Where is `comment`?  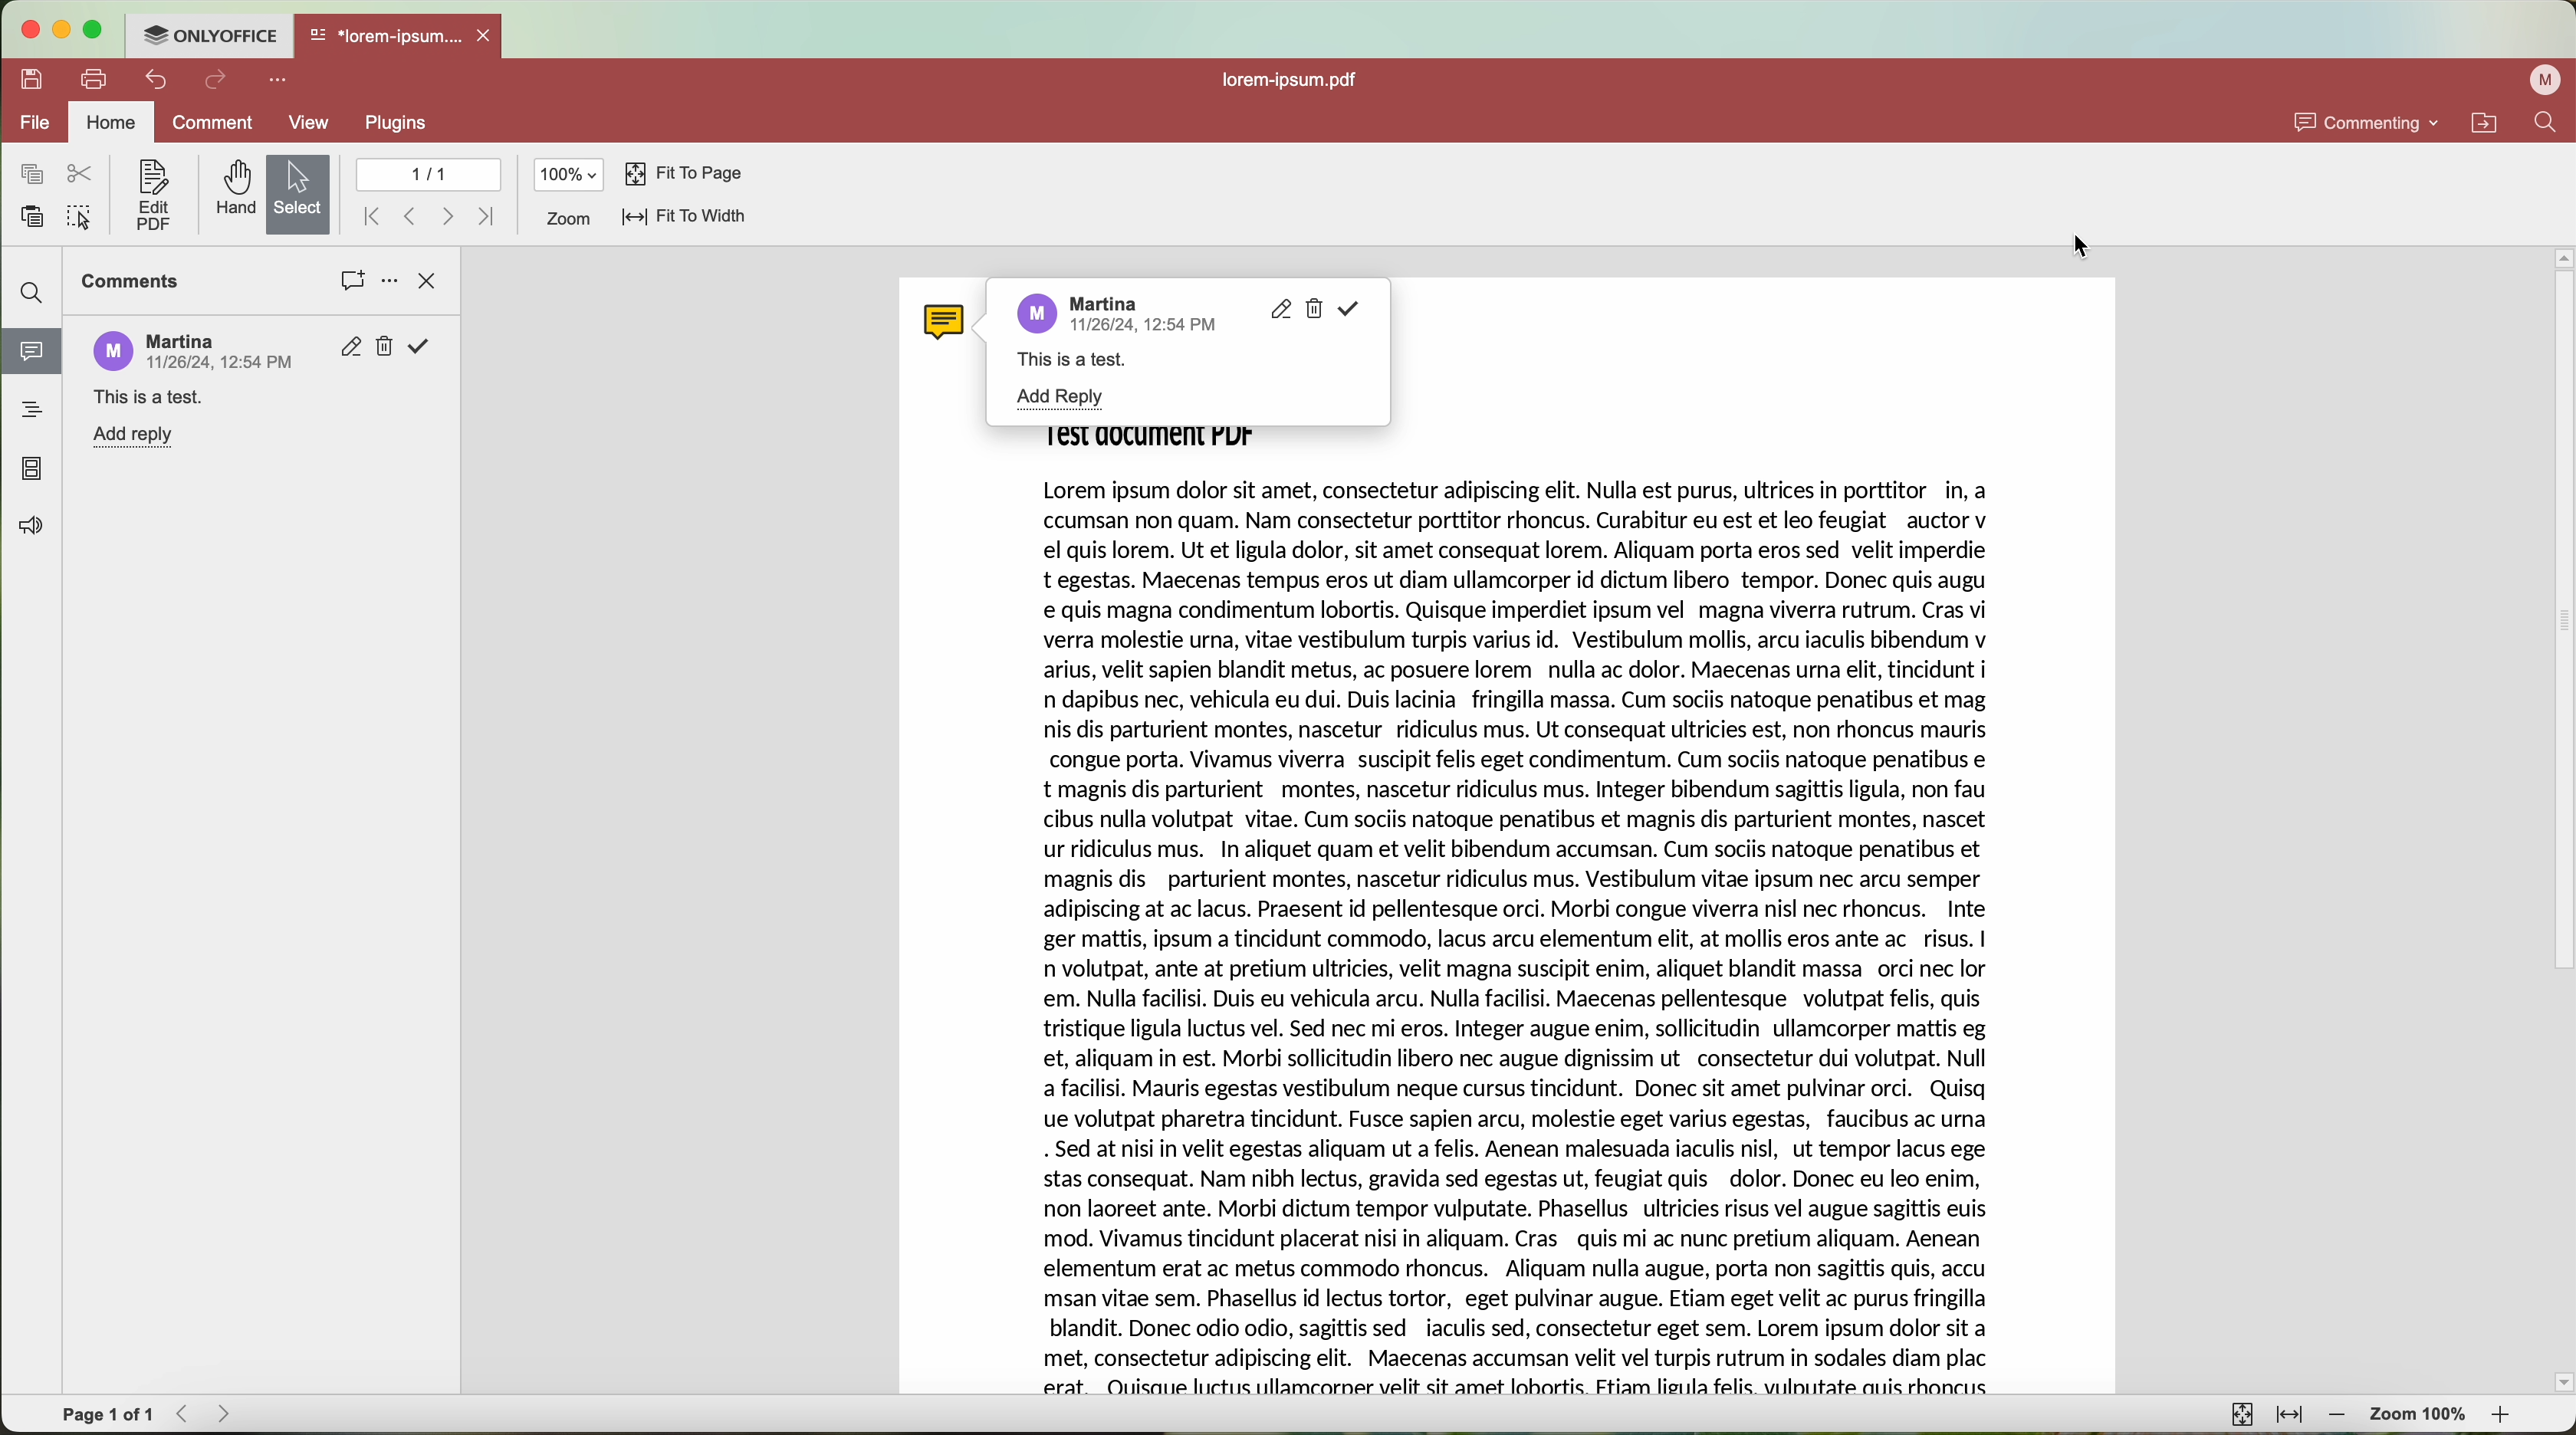 comment is located at coordinates (214, 126).